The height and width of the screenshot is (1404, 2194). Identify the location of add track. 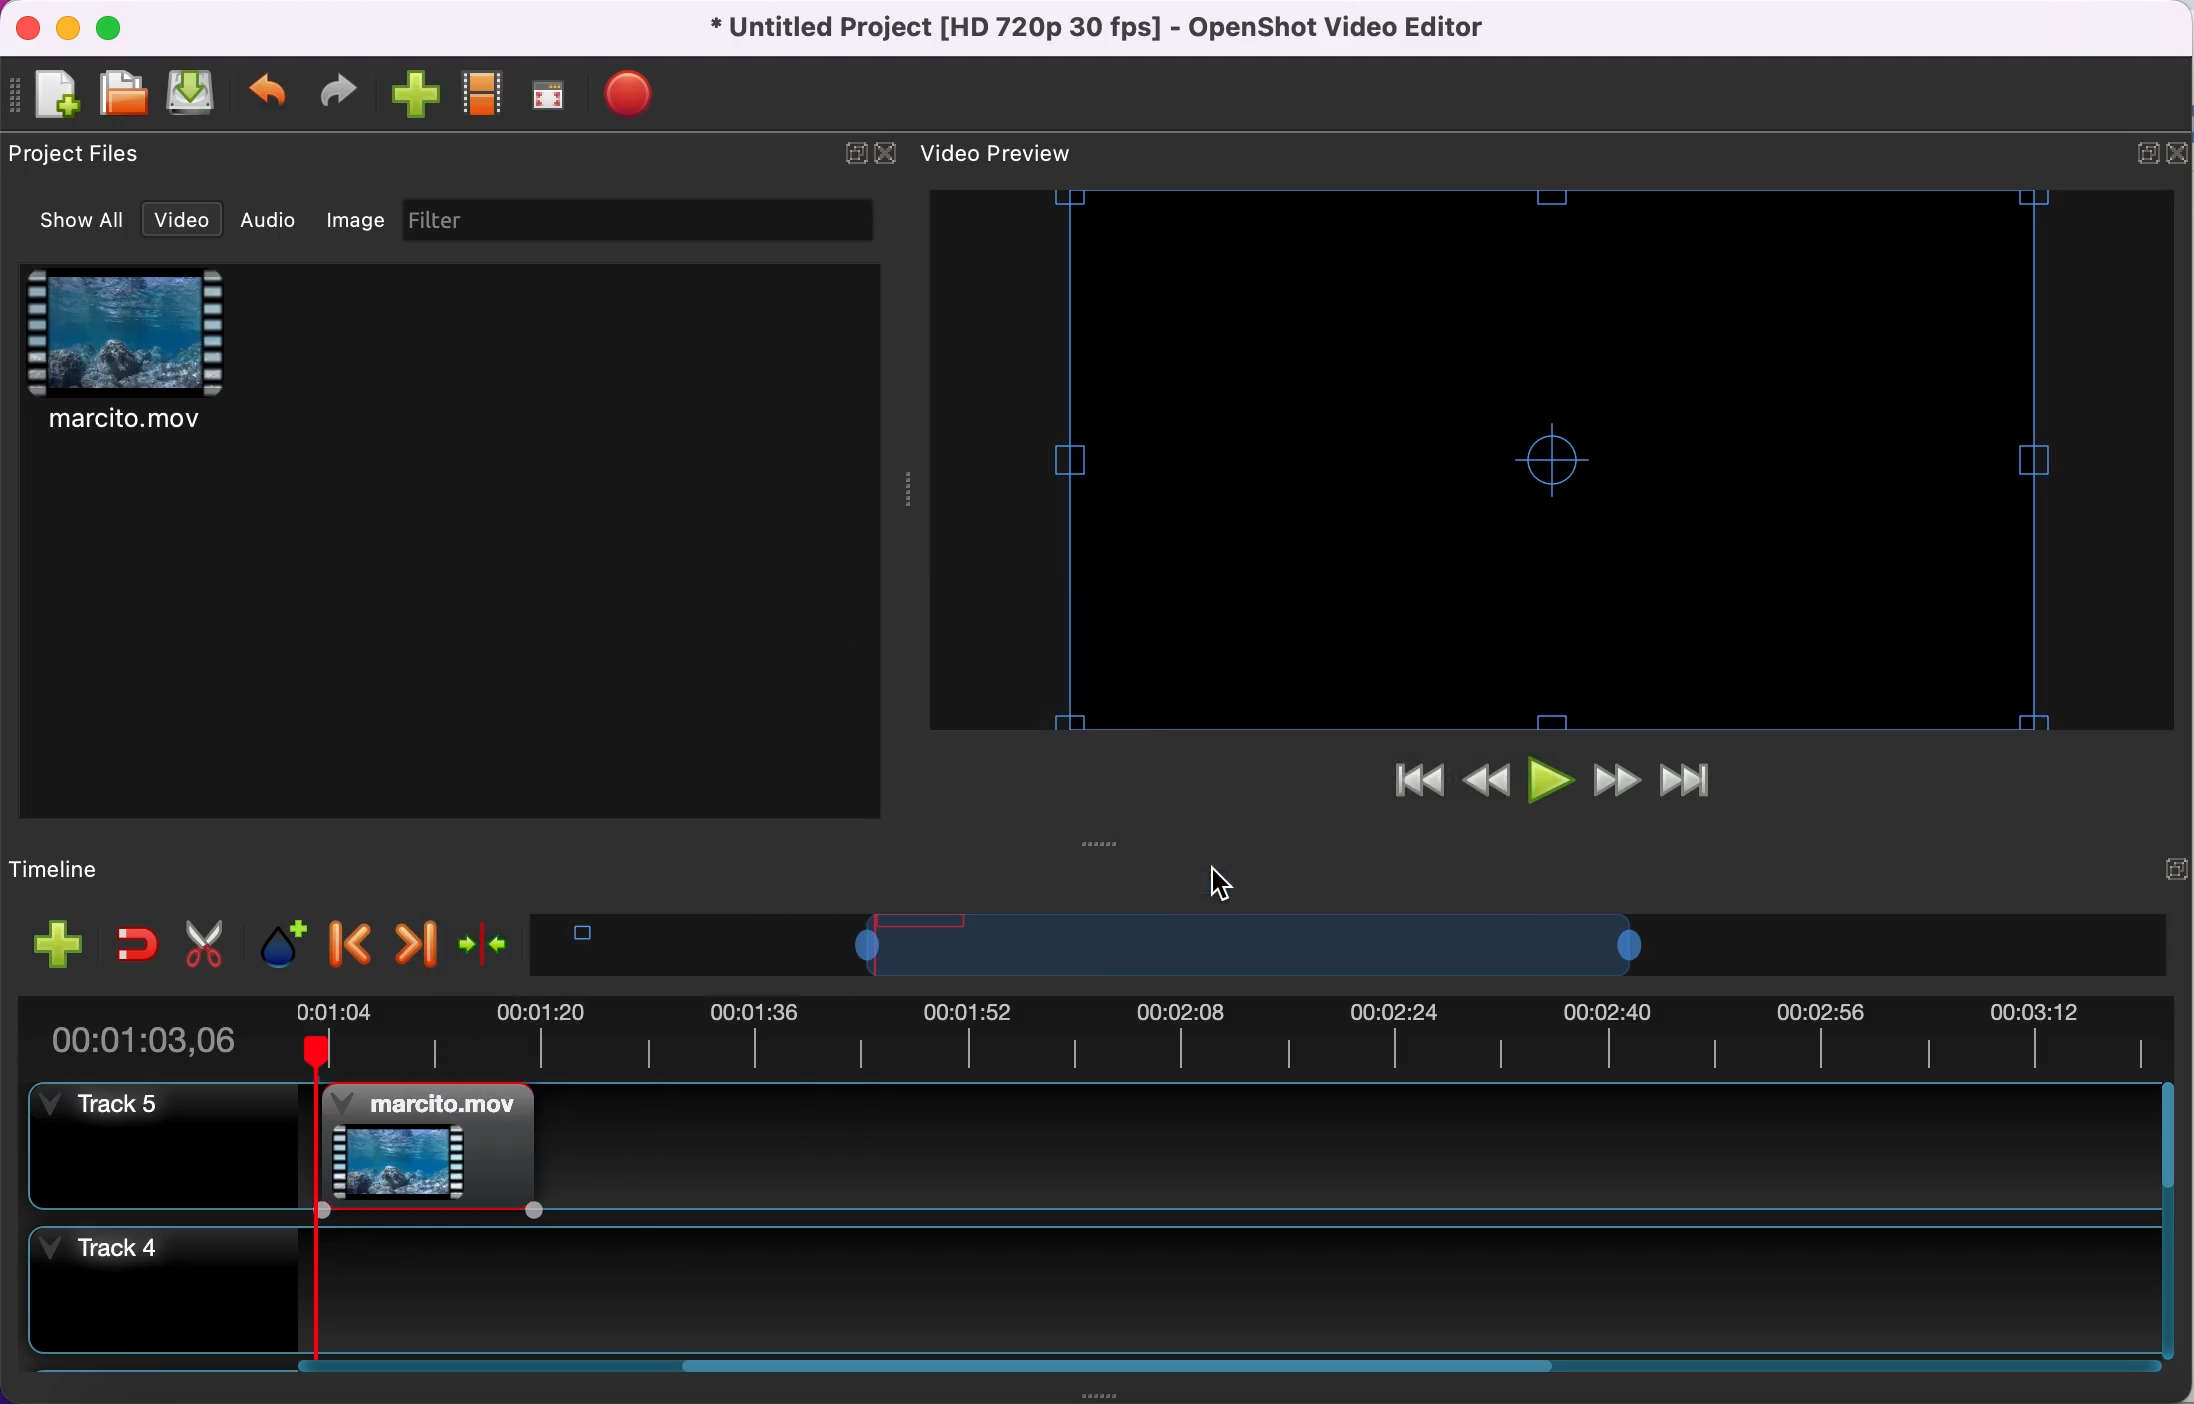
(56, 944).